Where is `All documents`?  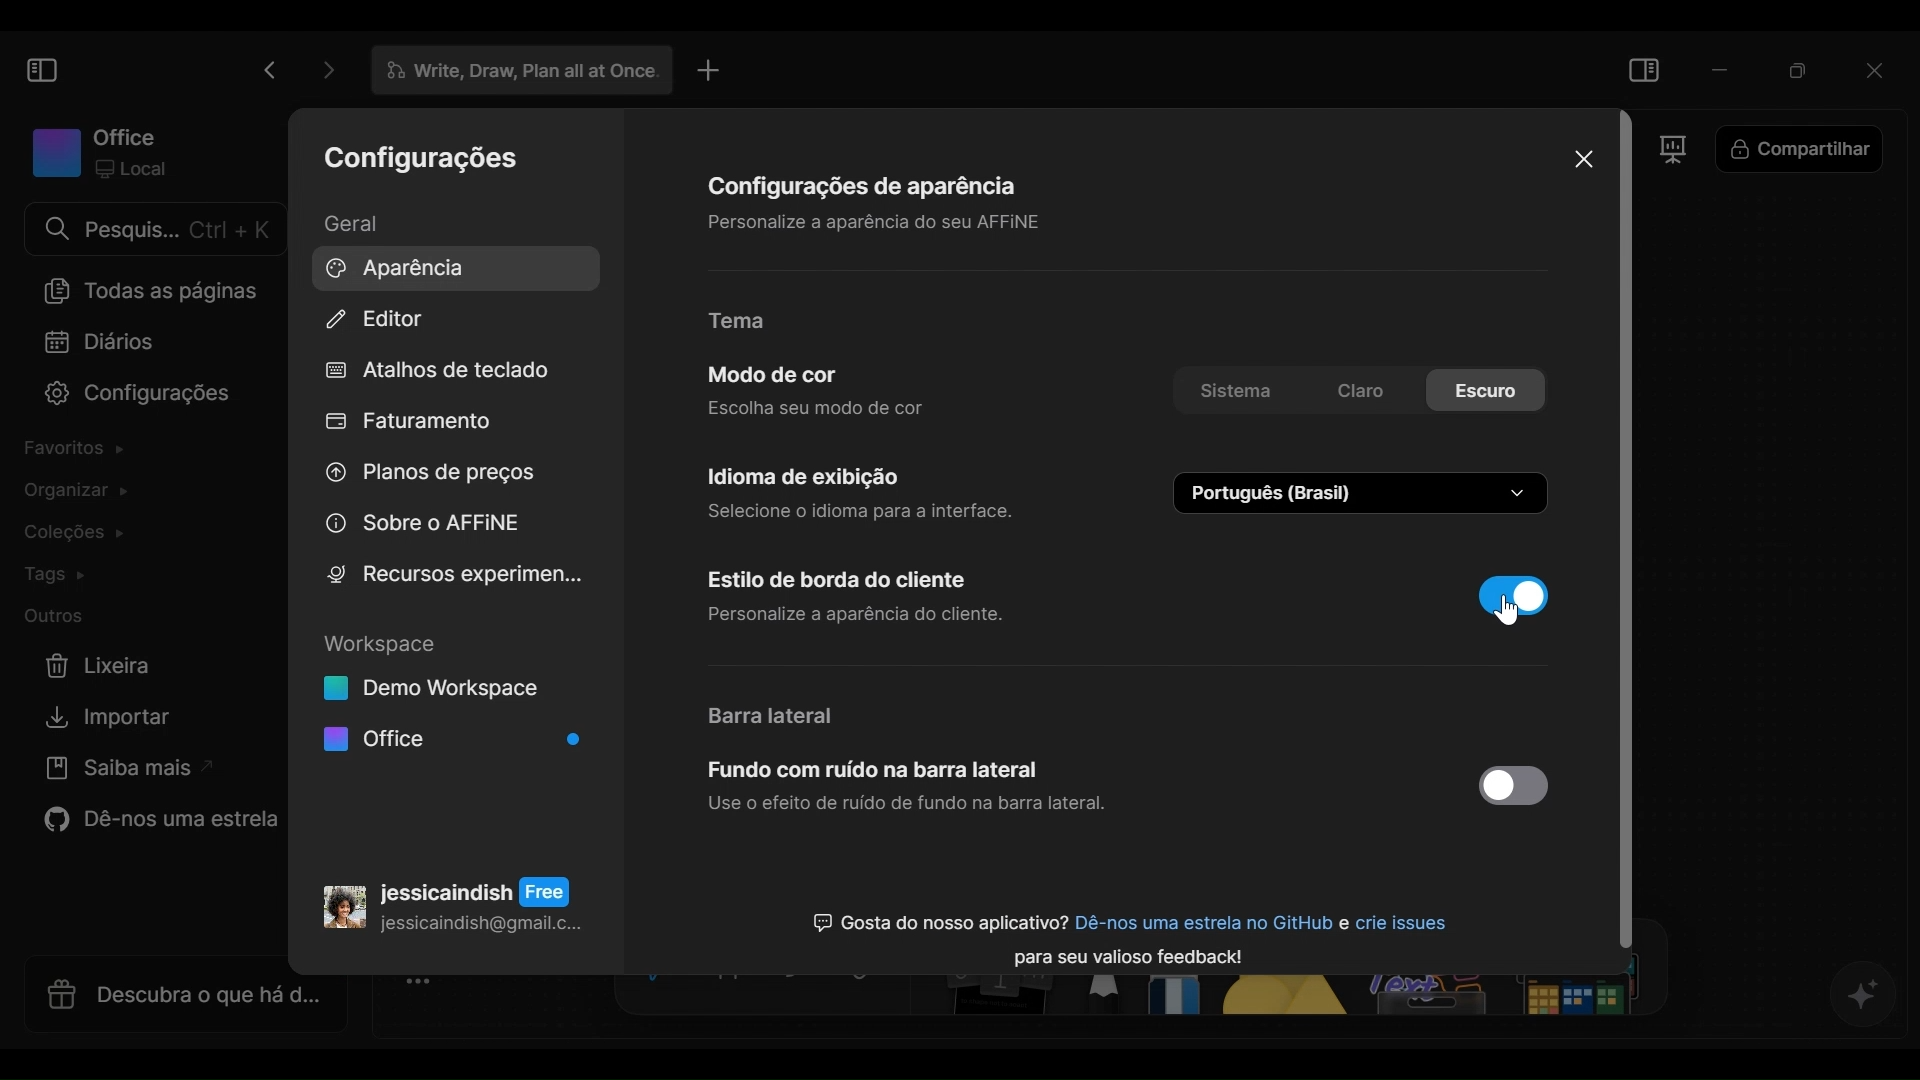
All documents is located at coordinates (146, 290).